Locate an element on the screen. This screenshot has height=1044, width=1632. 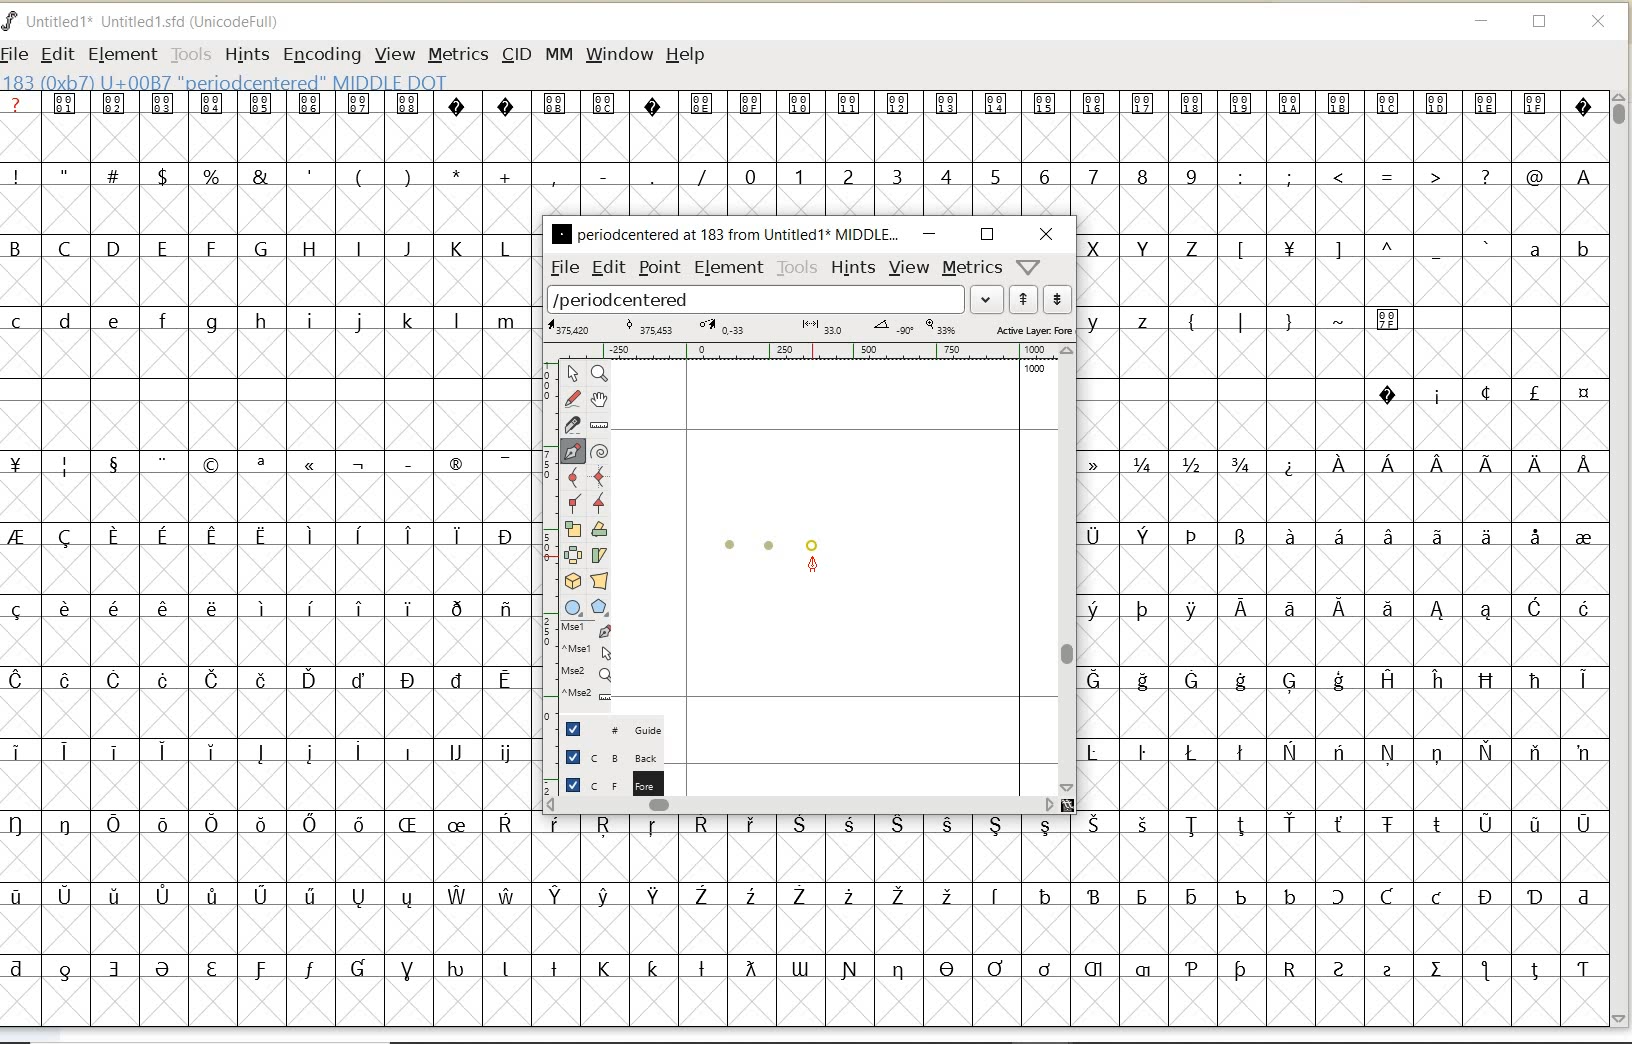
WINDOW is located at coordinates (619, 54).